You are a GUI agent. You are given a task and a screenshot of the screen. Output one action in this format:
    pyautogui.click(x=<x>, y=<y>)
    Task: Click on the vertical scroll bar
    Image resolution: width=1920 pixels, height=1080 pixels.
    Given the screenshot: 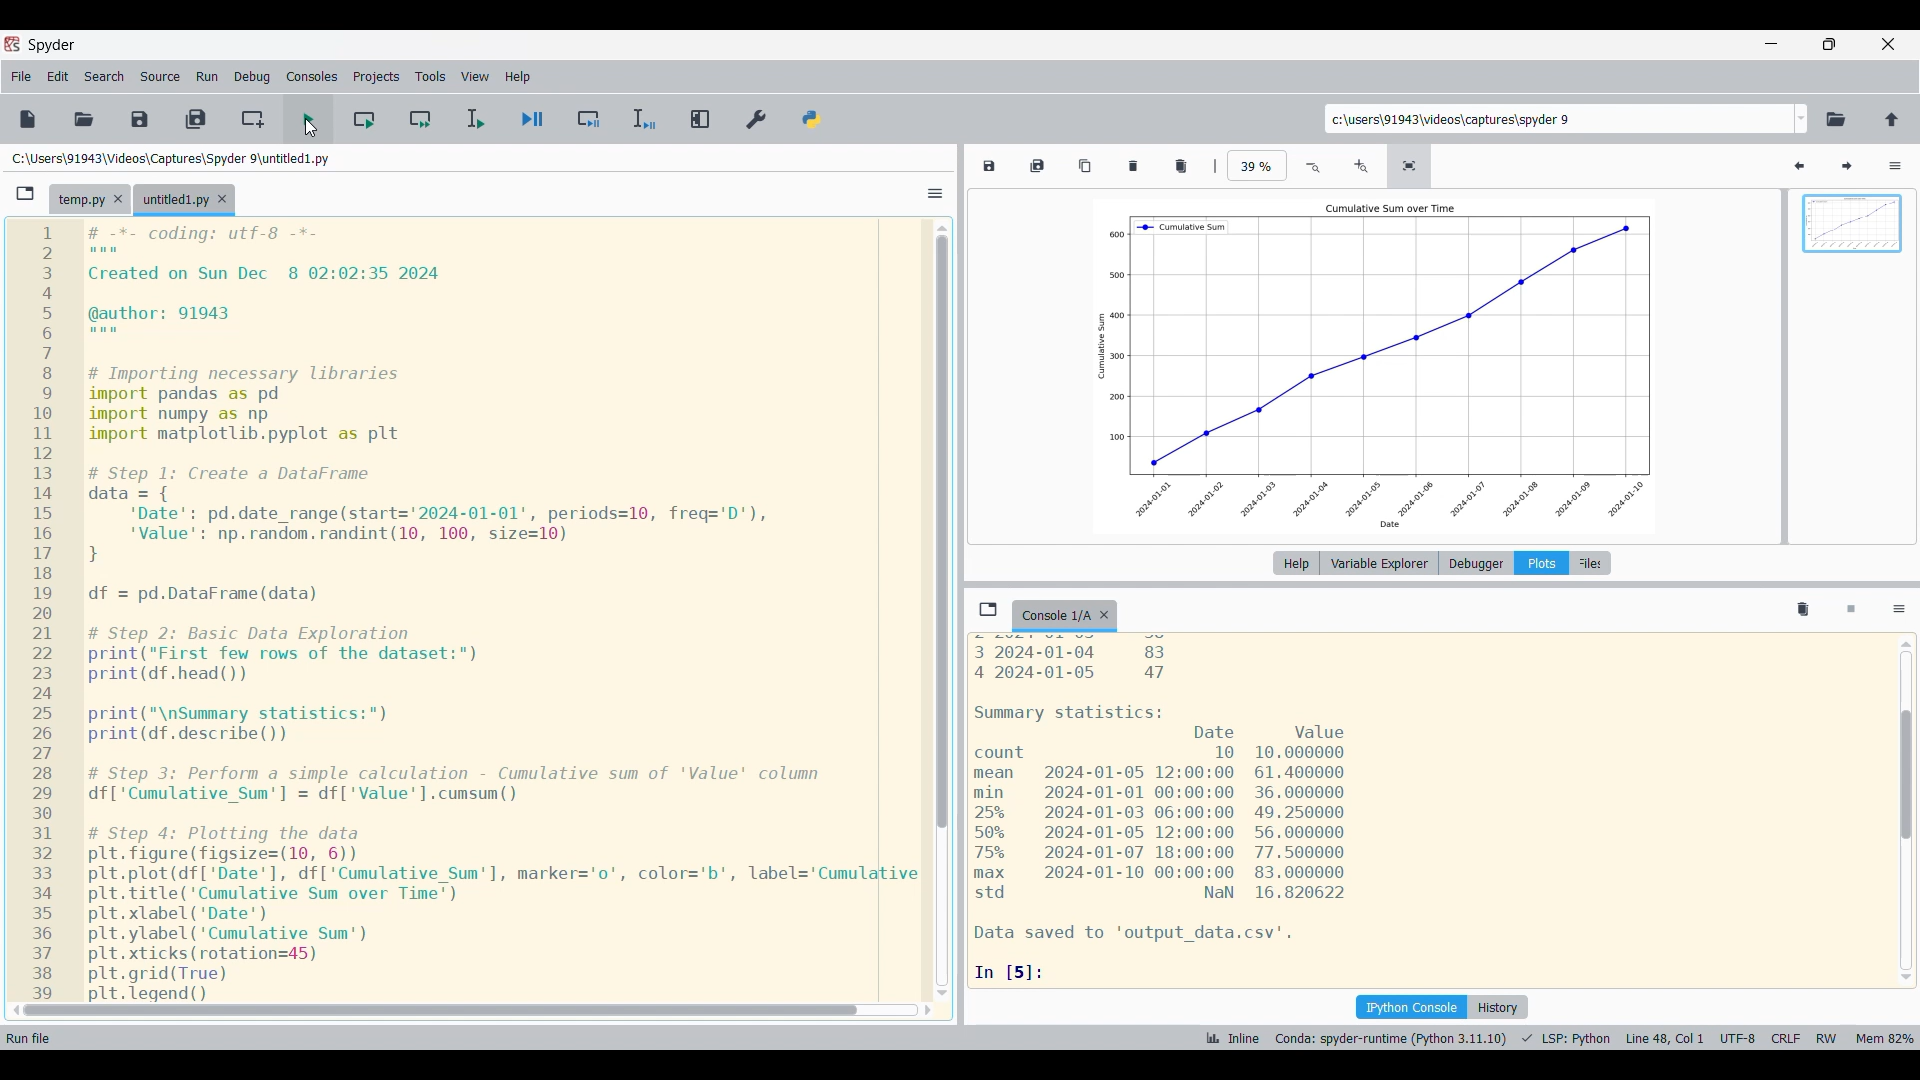 What is the action you would take?
    pyautogui.click(x=1908, y=811)
    